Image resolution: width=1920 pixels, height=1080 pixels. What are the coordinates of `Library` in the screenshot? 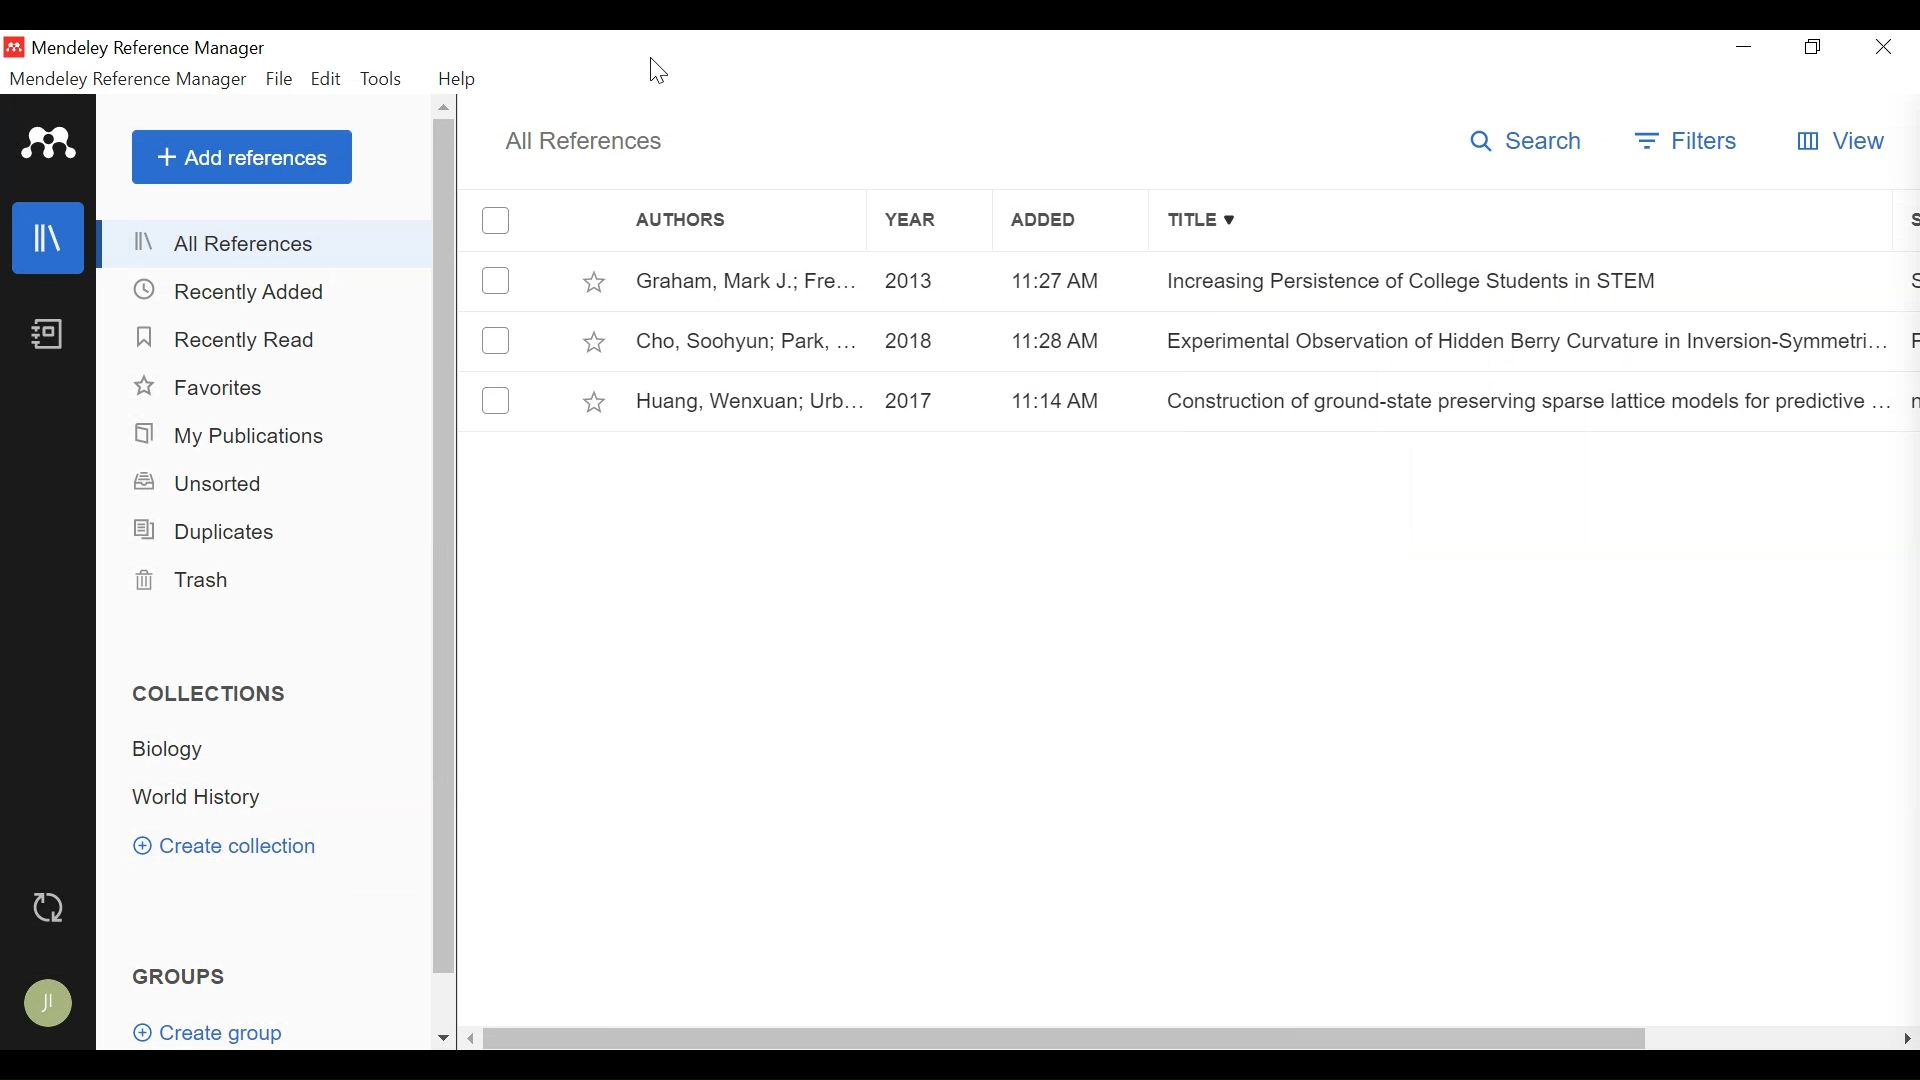 It's located at (50, 238).